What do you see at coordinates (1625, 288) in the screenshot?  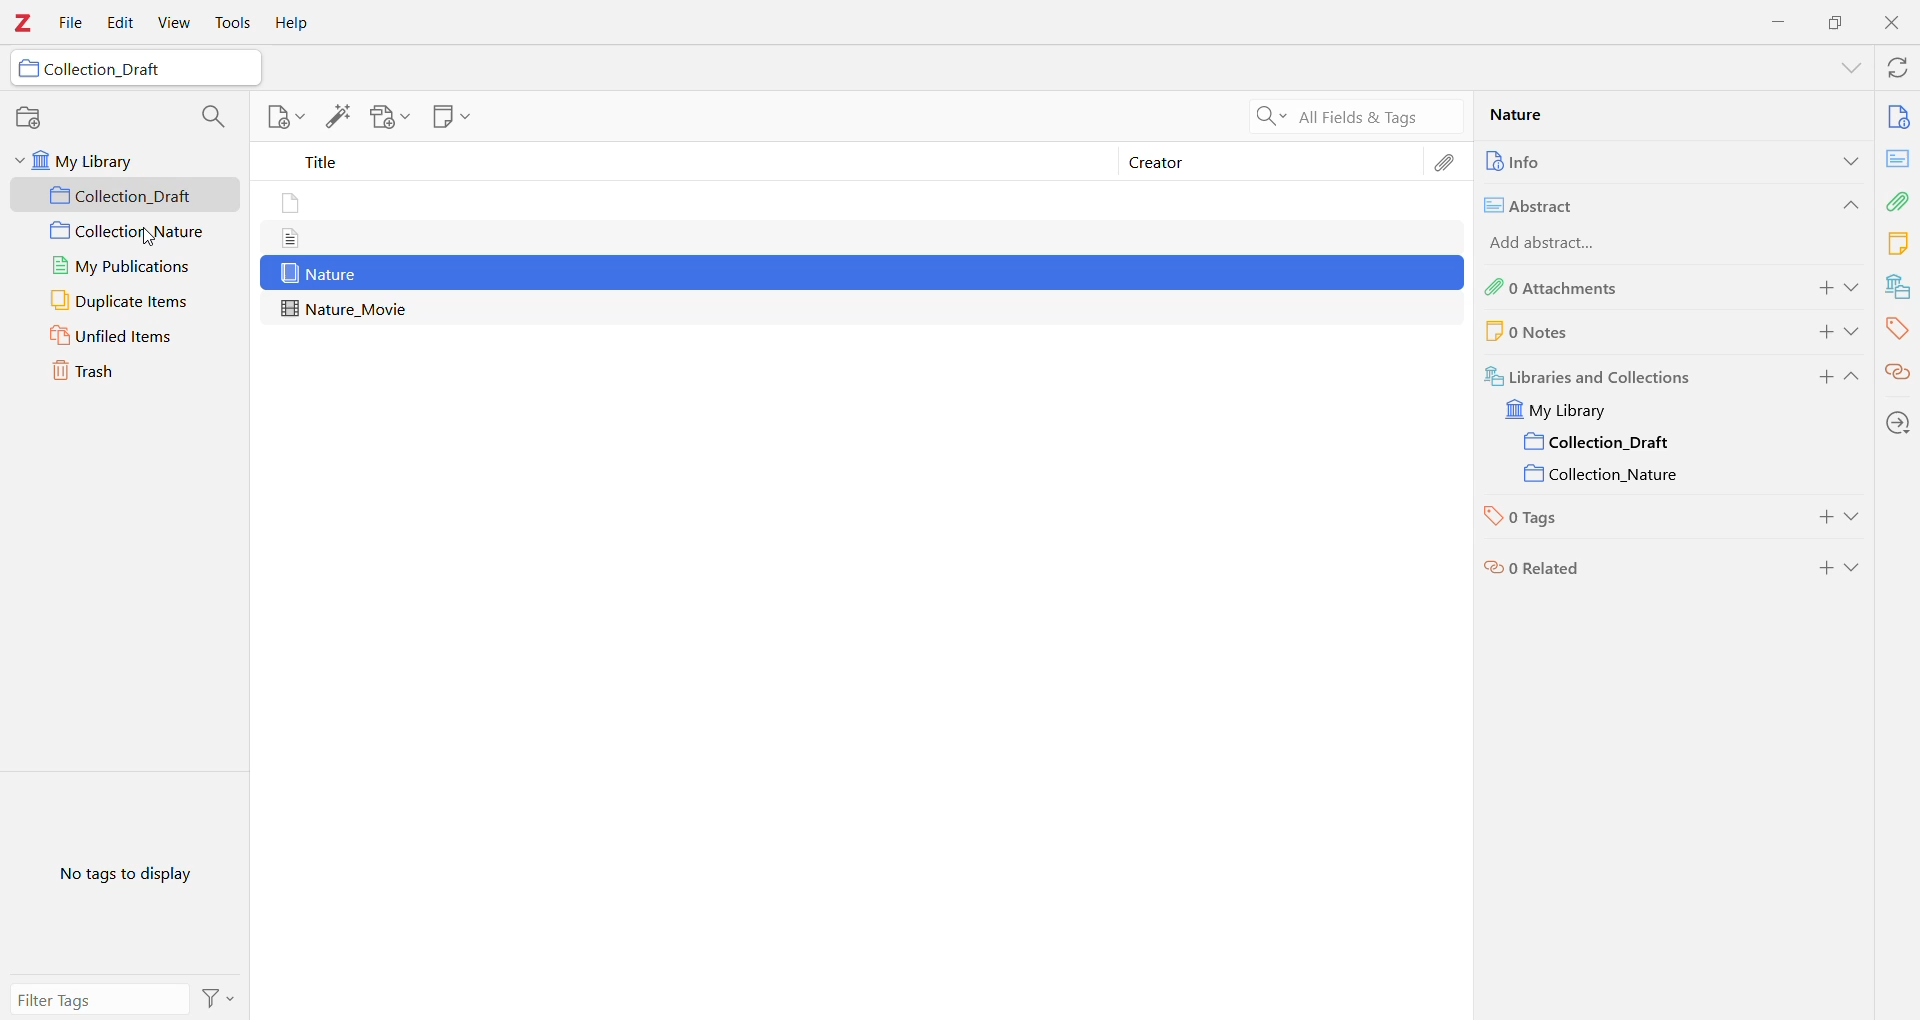 I see `0 Attachments` at bounding box center [1625, 288].